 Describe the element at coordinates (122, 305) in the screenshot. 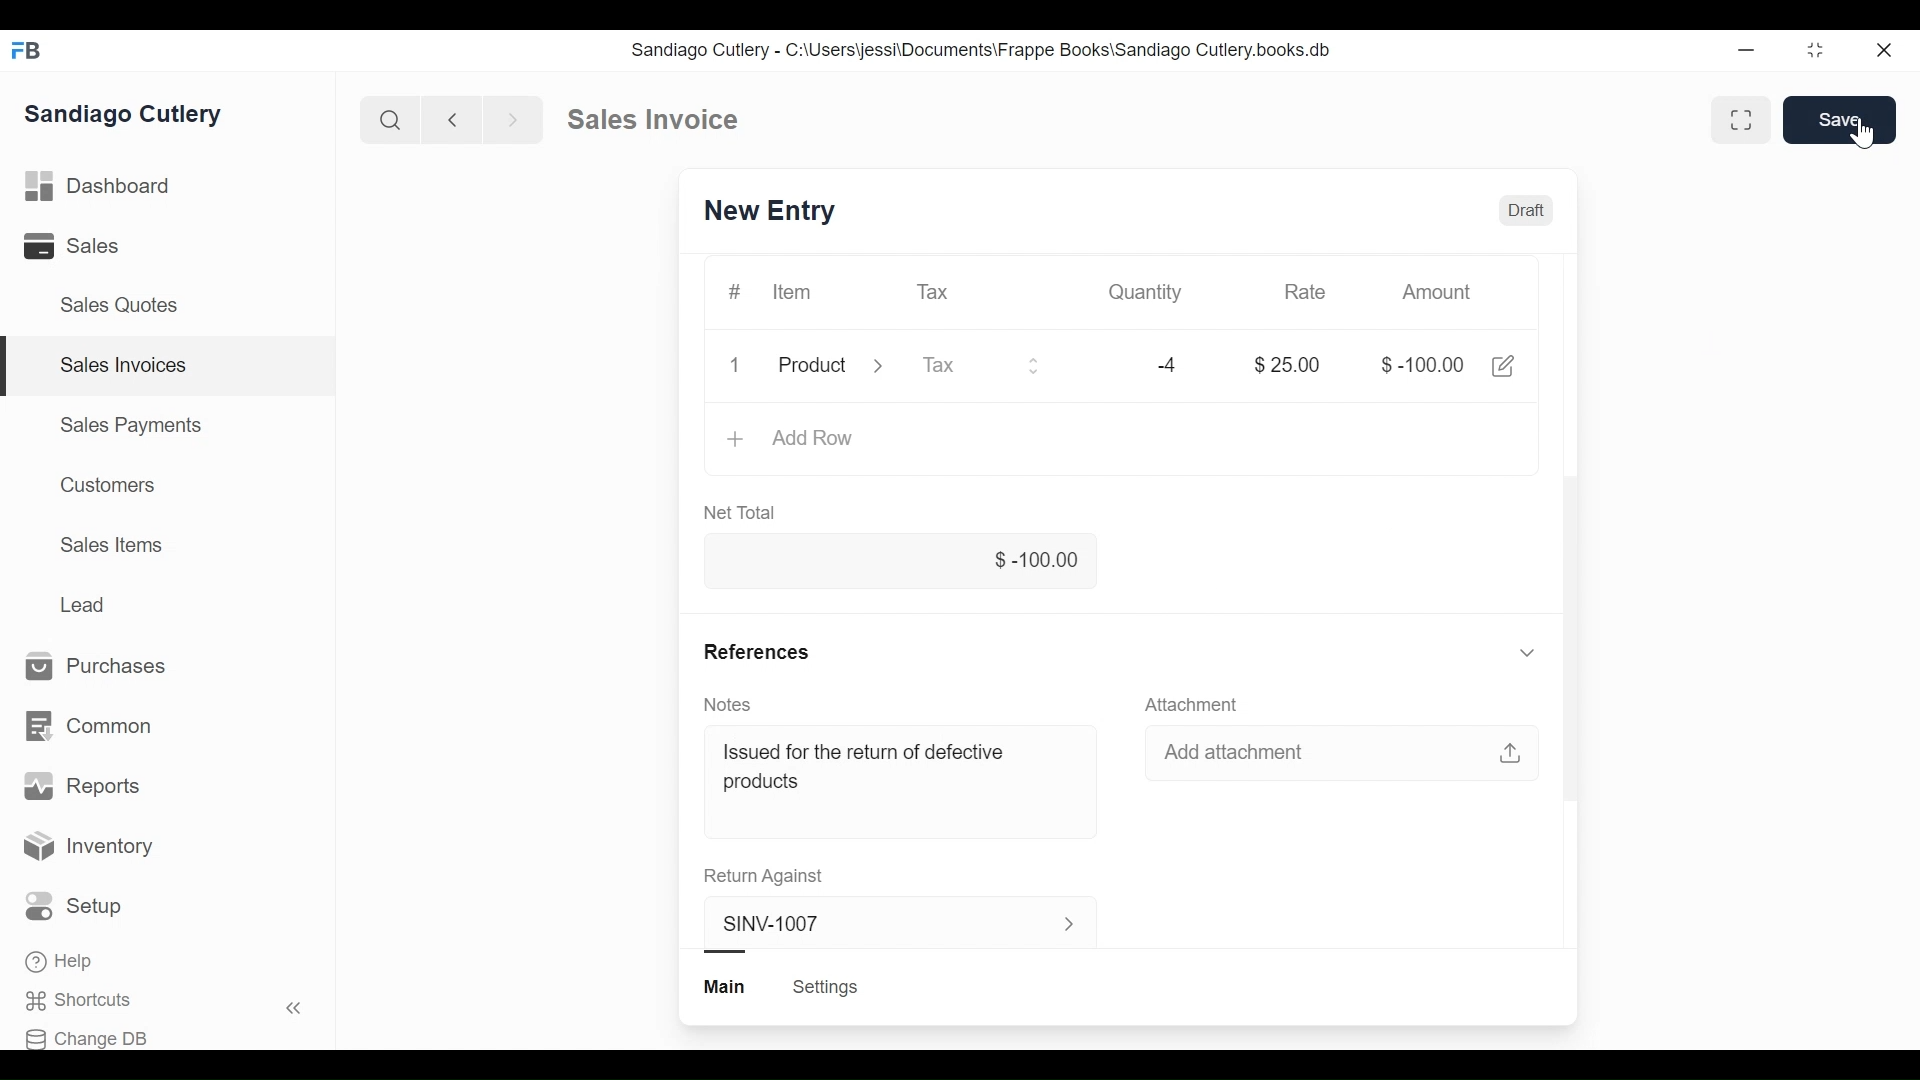

I see `Sales Quotes` at that location.